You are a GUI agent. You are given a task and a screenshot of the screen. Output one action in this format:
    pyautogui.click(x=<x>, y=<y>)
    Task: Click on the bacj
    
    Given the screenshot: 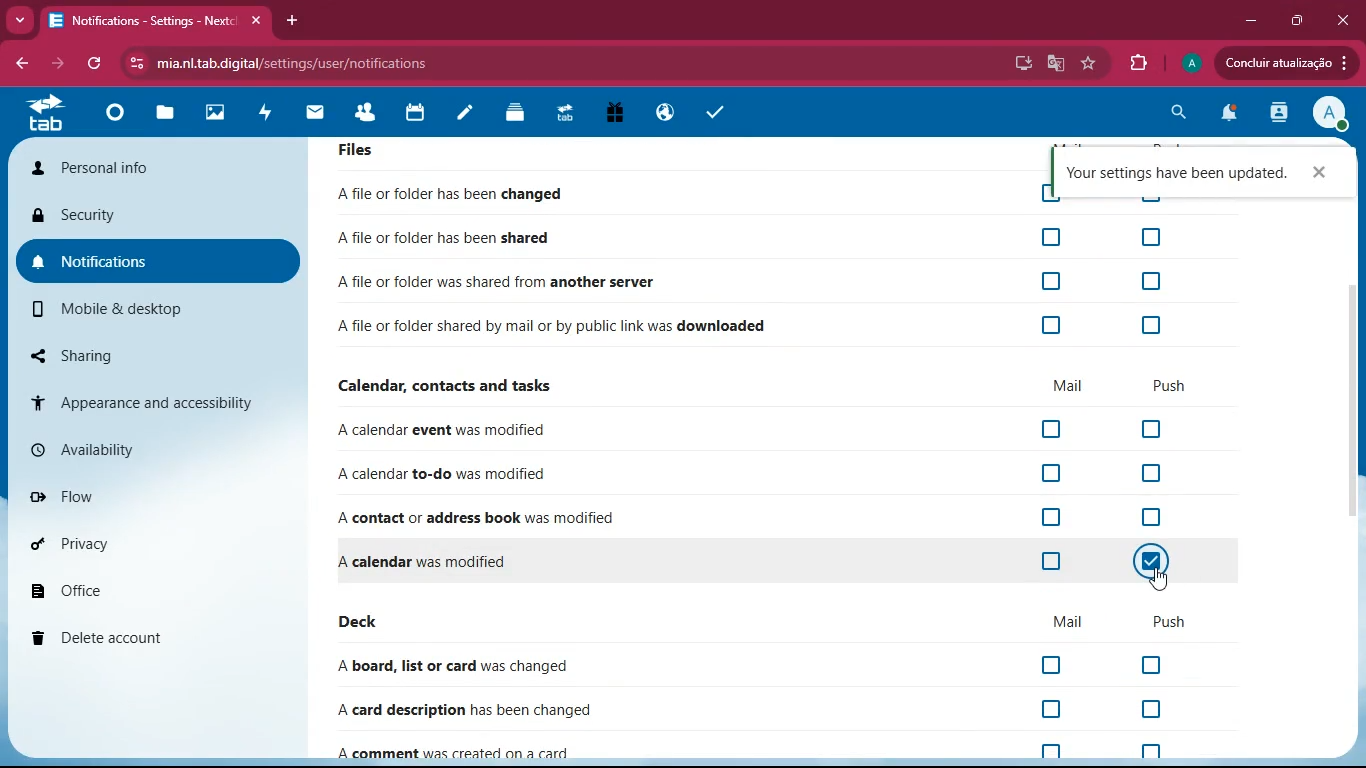 What is the action you would take?
    pyautogui.click(x=20, y=66)
    